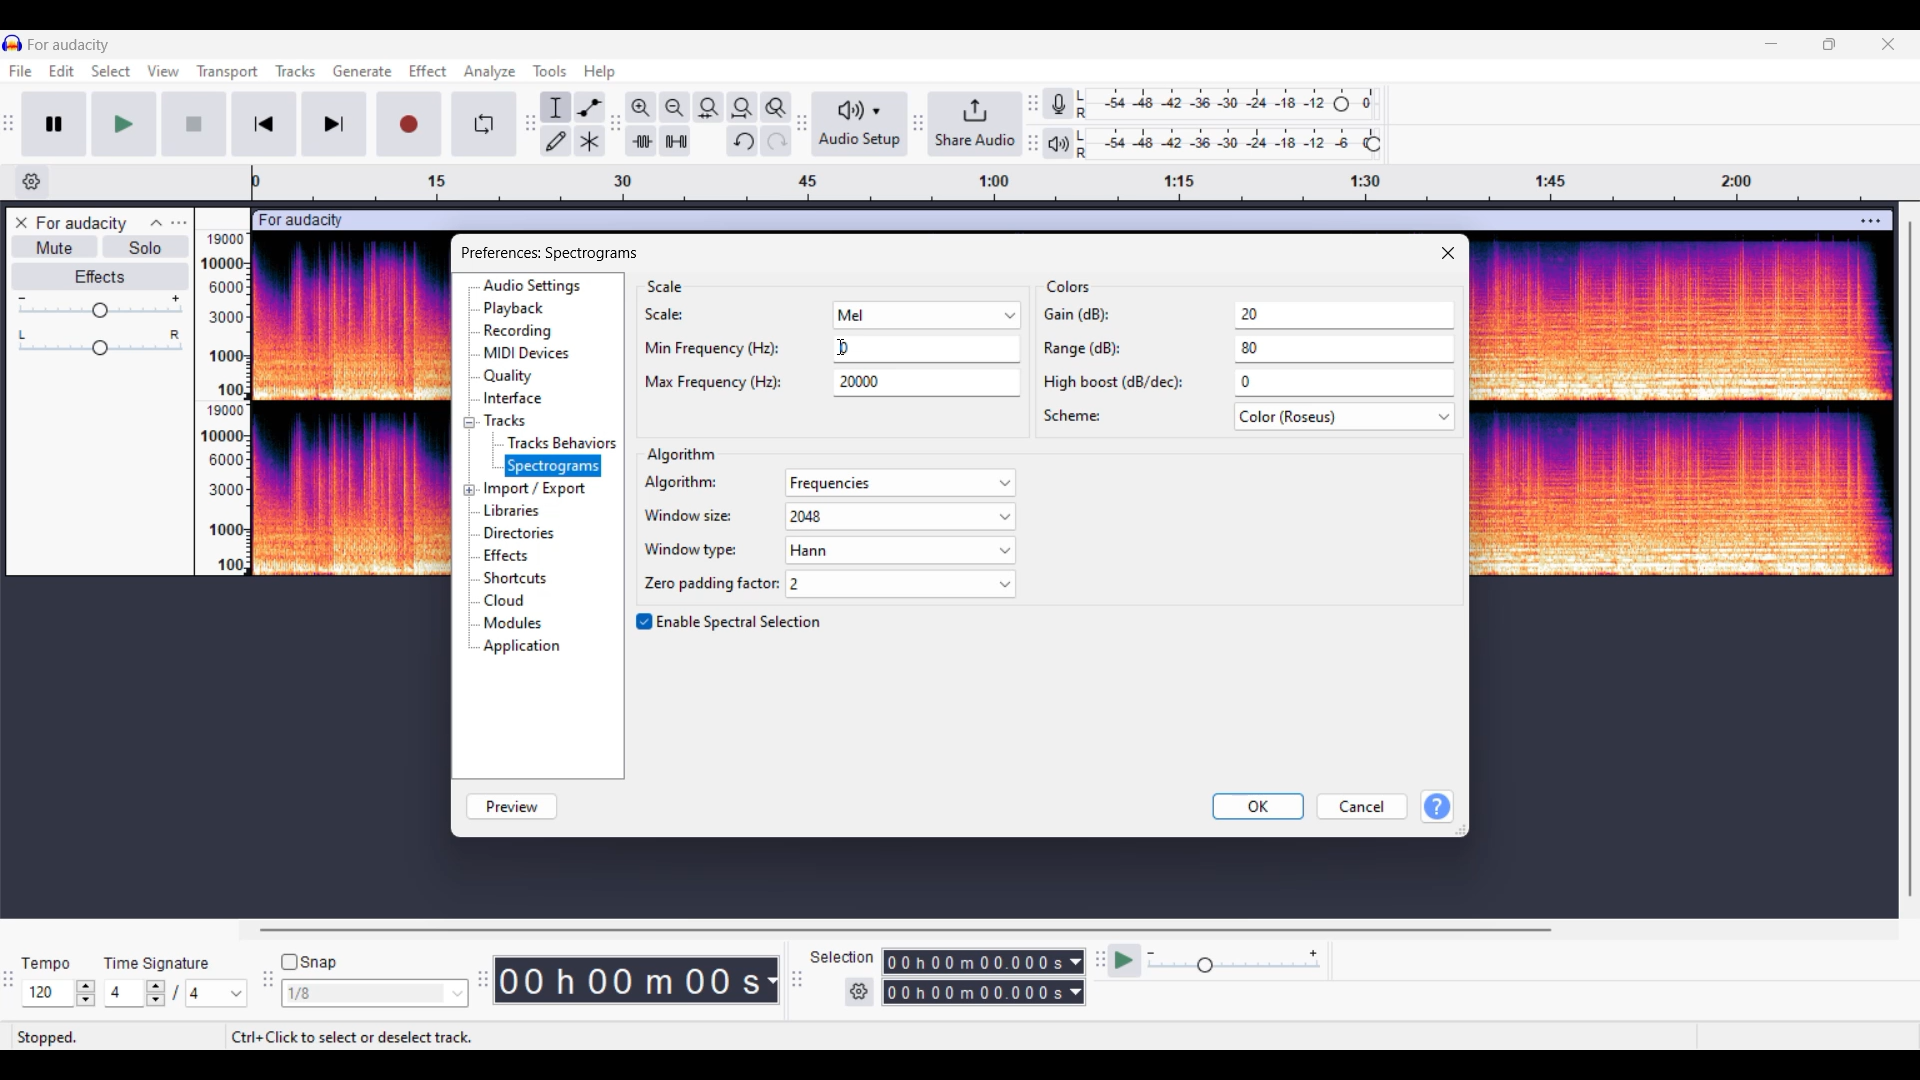  I want to click on min frequency, so click(837, 350).